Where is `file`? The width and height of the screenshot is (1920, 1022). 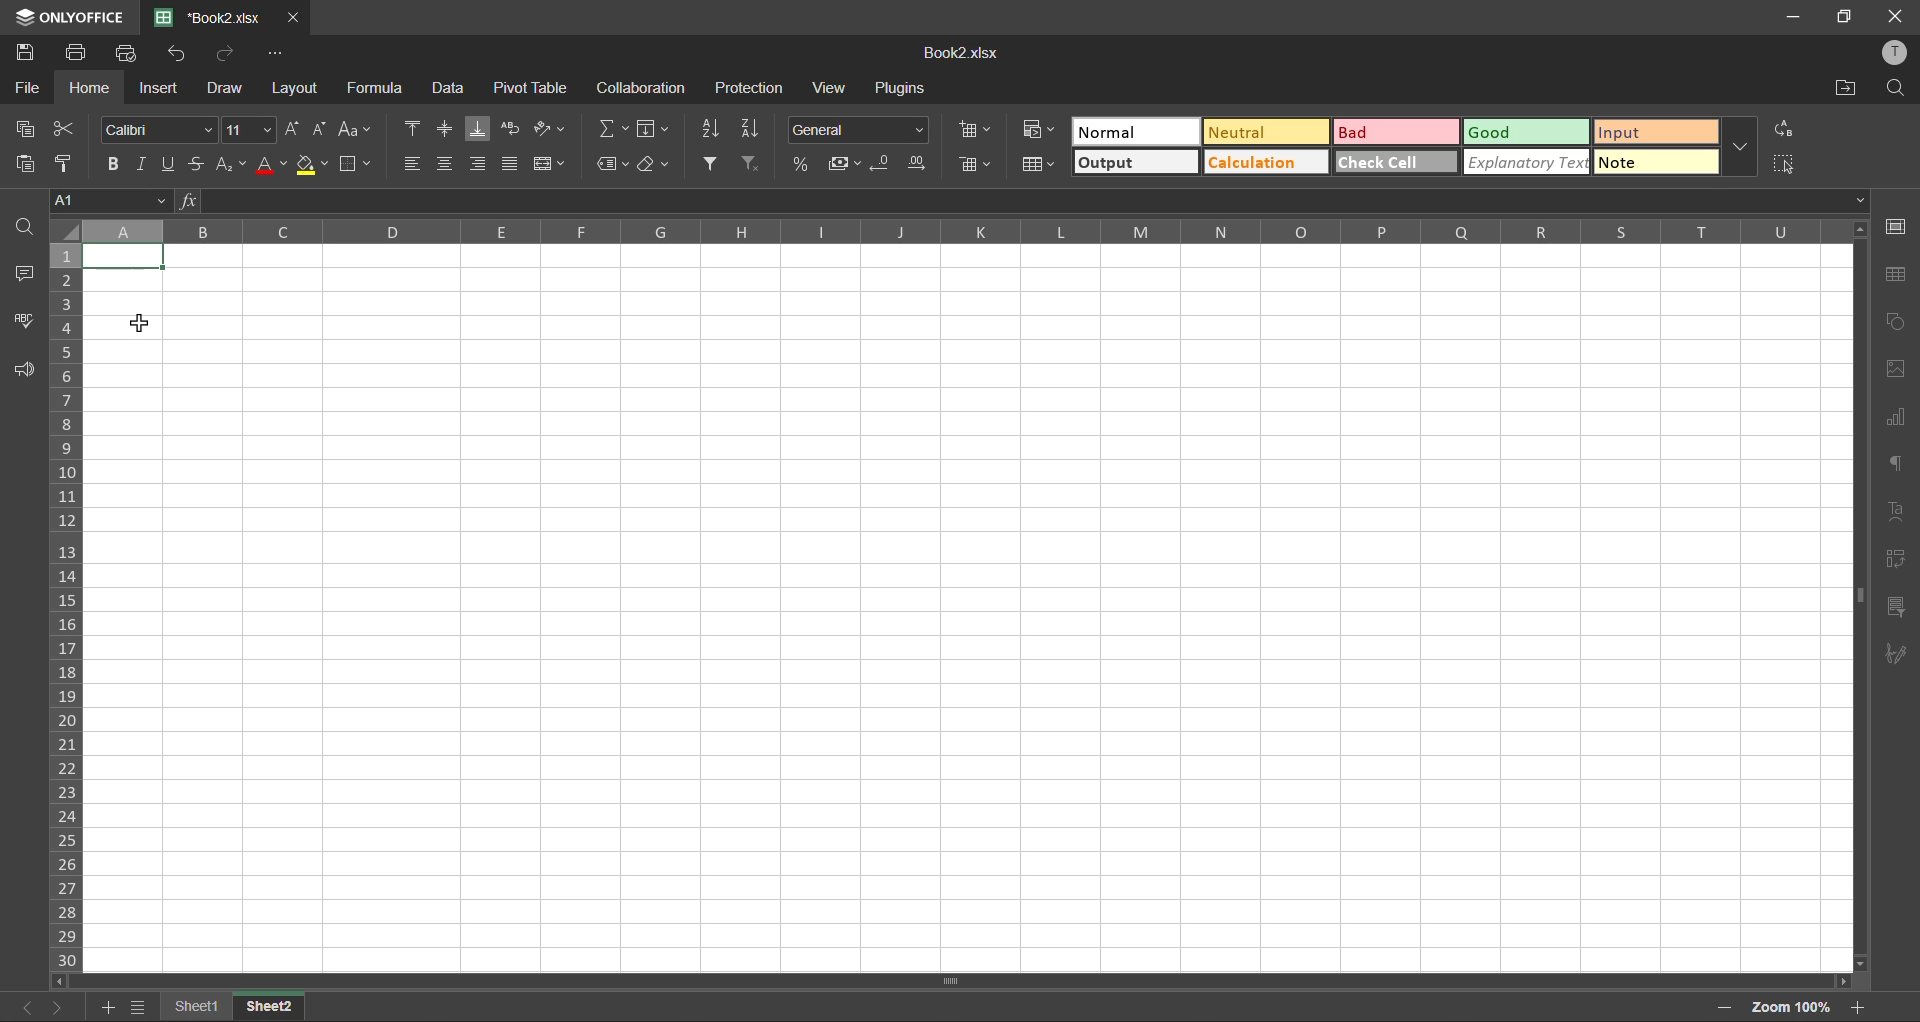 file is located at coordinates (28, 91).